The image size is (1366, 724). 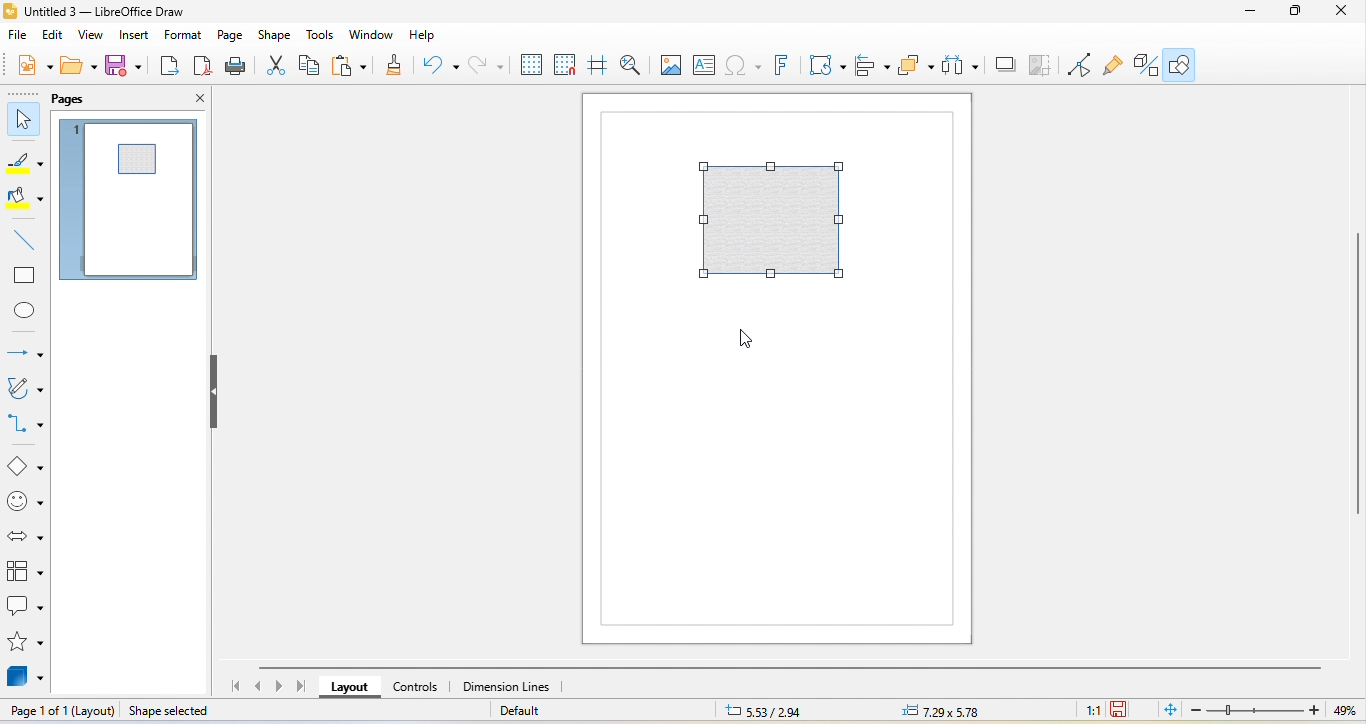 I want to click on symbol shapes, so click(x=24, y=500).